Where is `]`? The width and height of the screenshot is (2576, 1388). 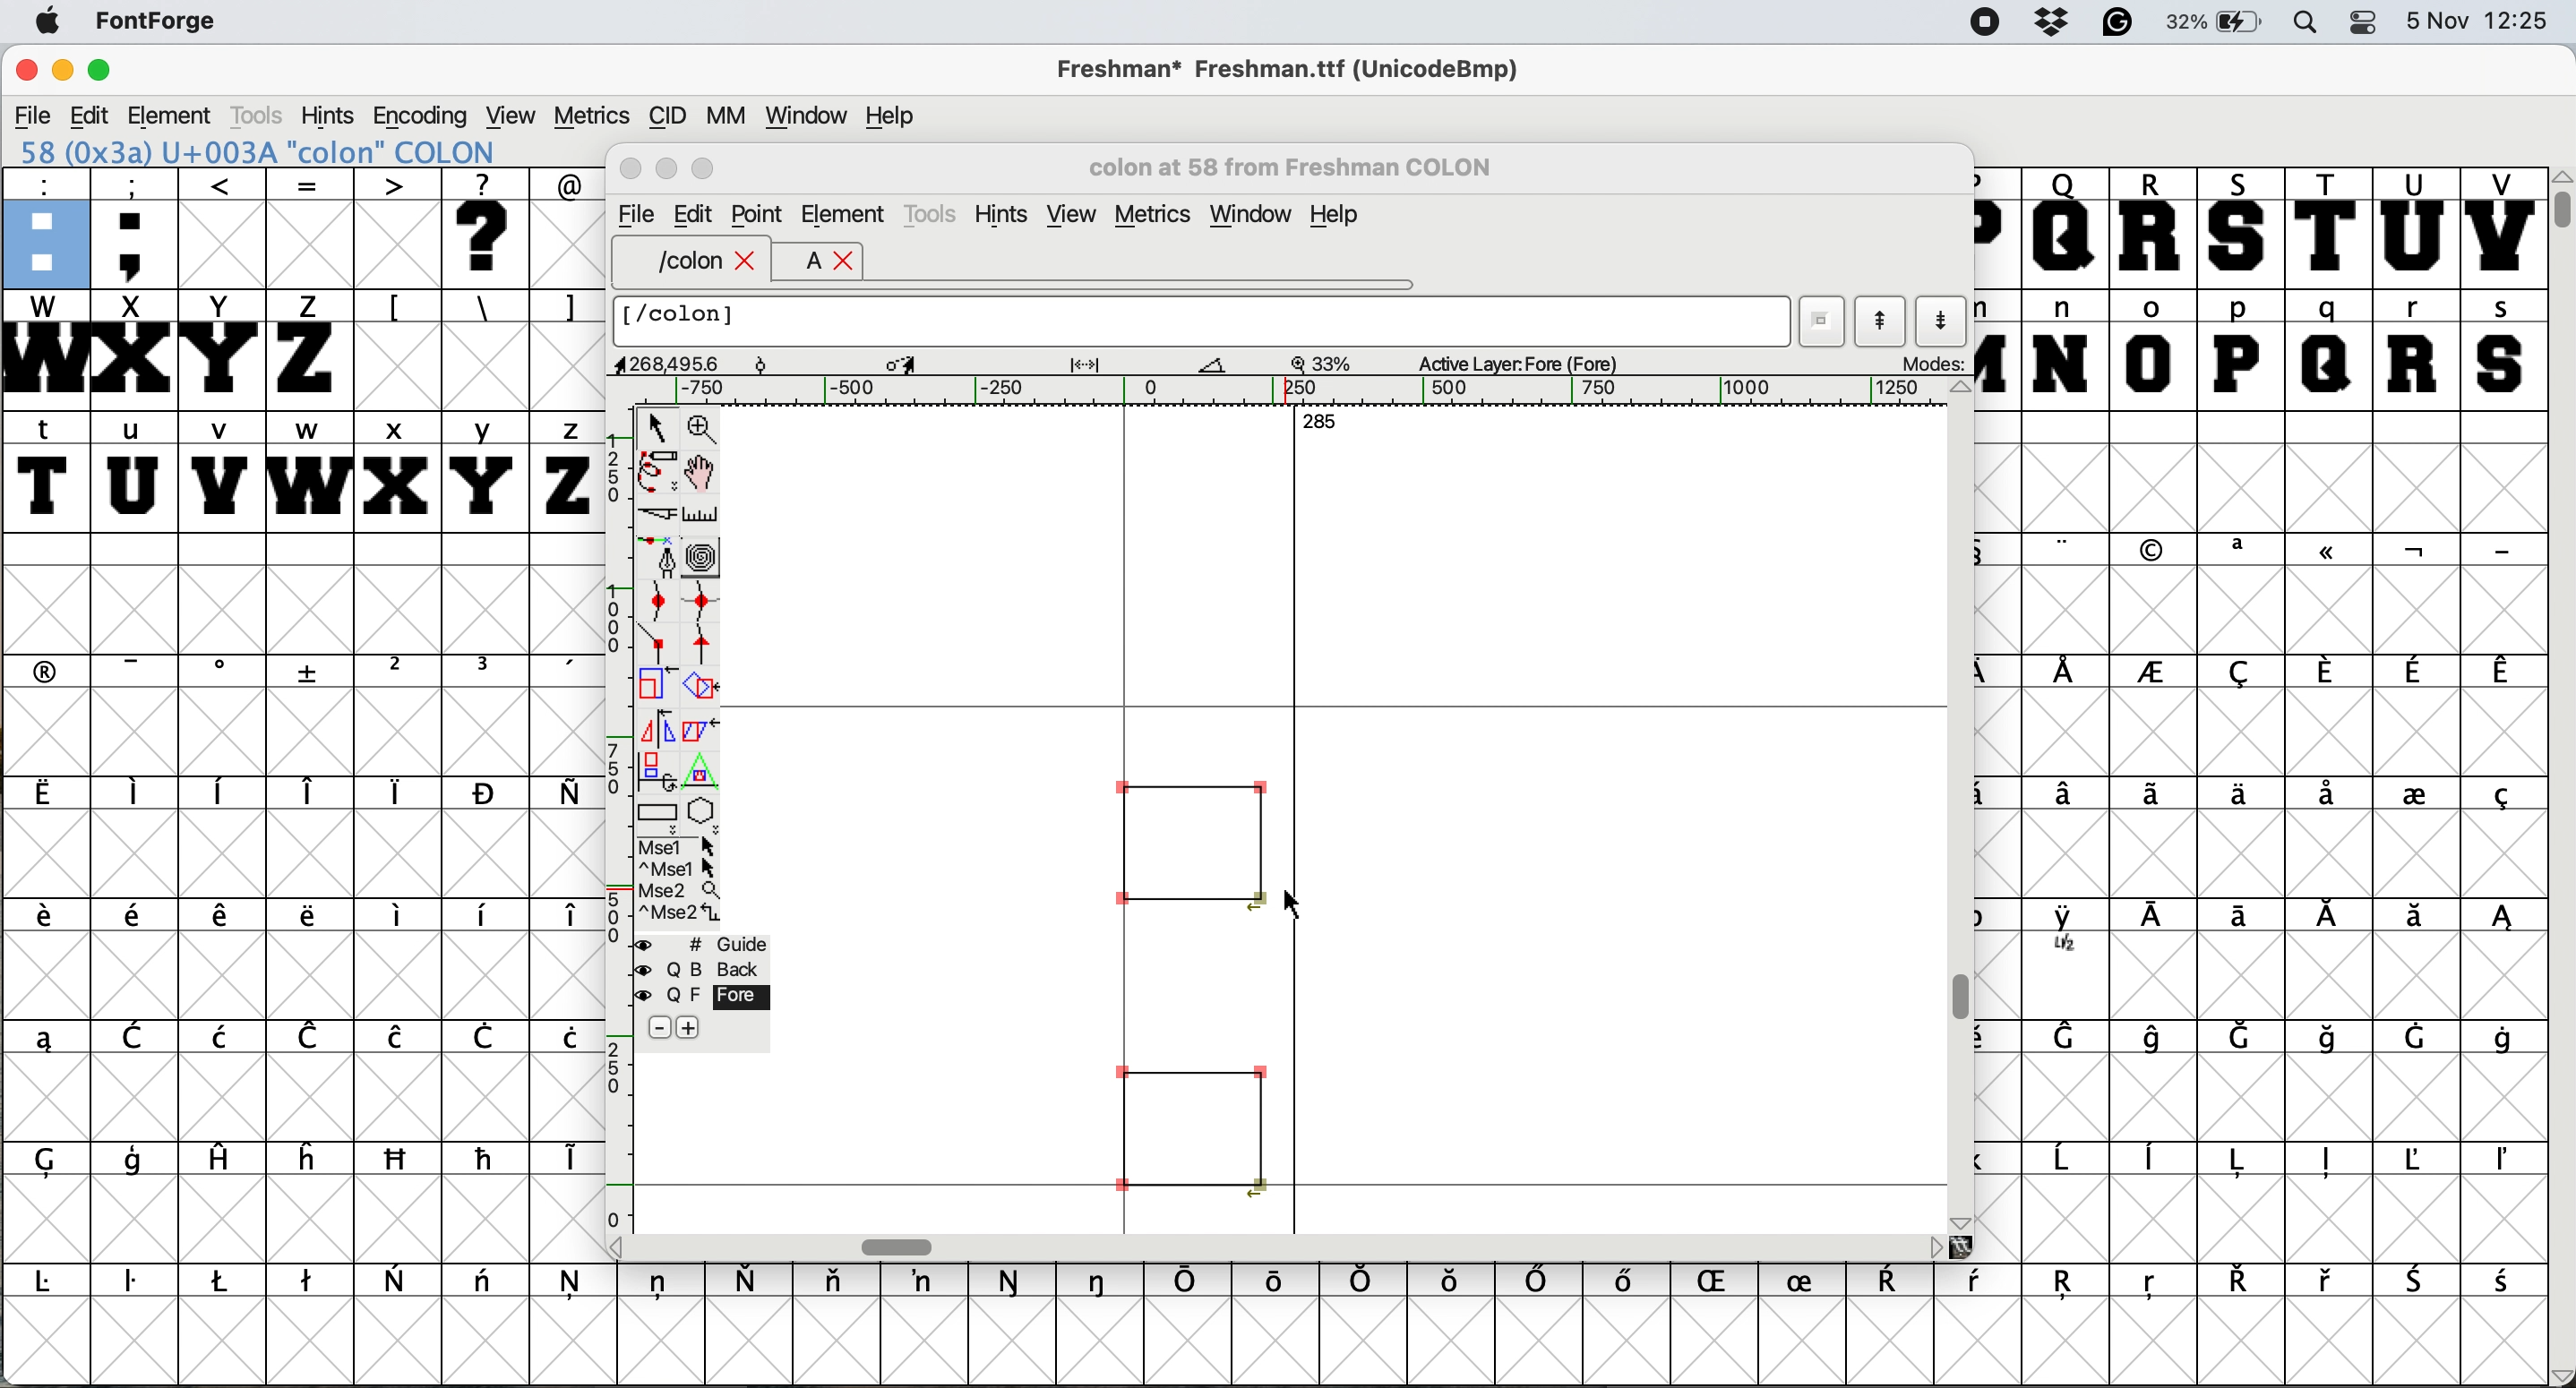 ] is located at coordinates (567, 307).